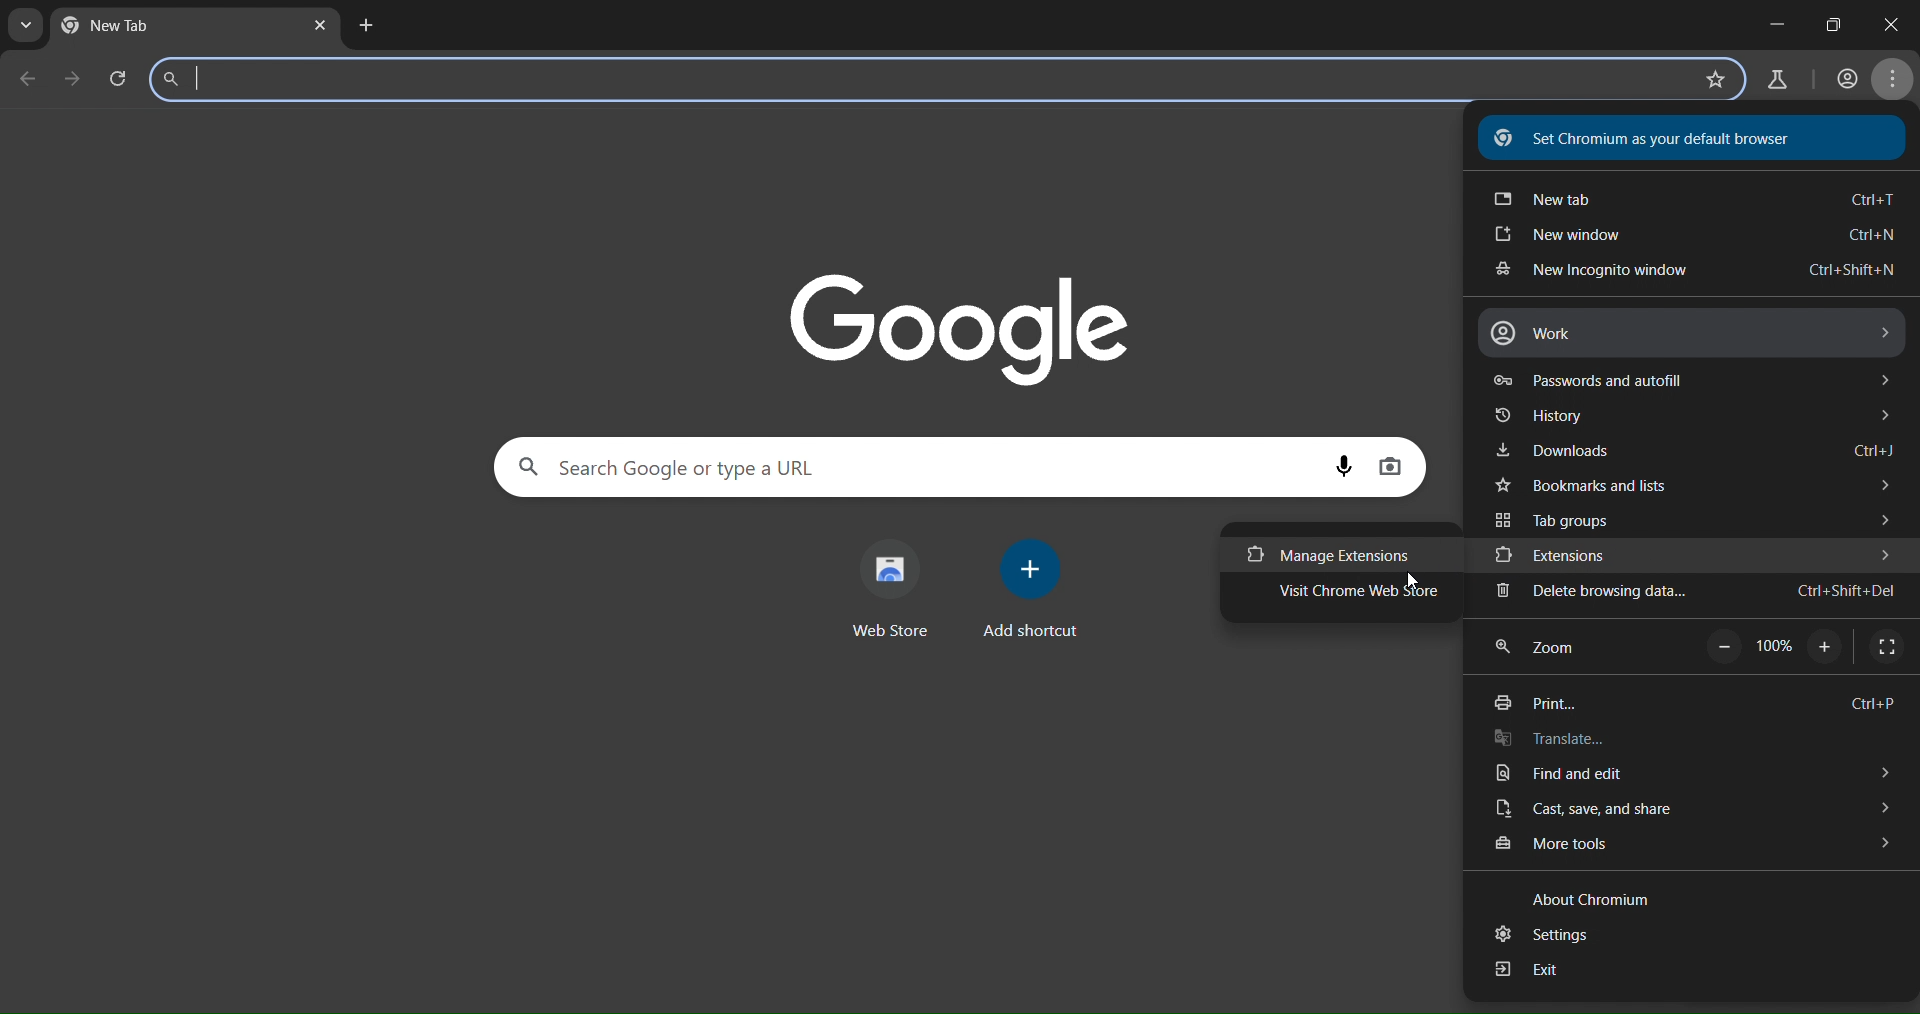 Image resolution: width=1920 pixels, height=1014 pixels. I want to click on tab groups, so click(1699, 520).